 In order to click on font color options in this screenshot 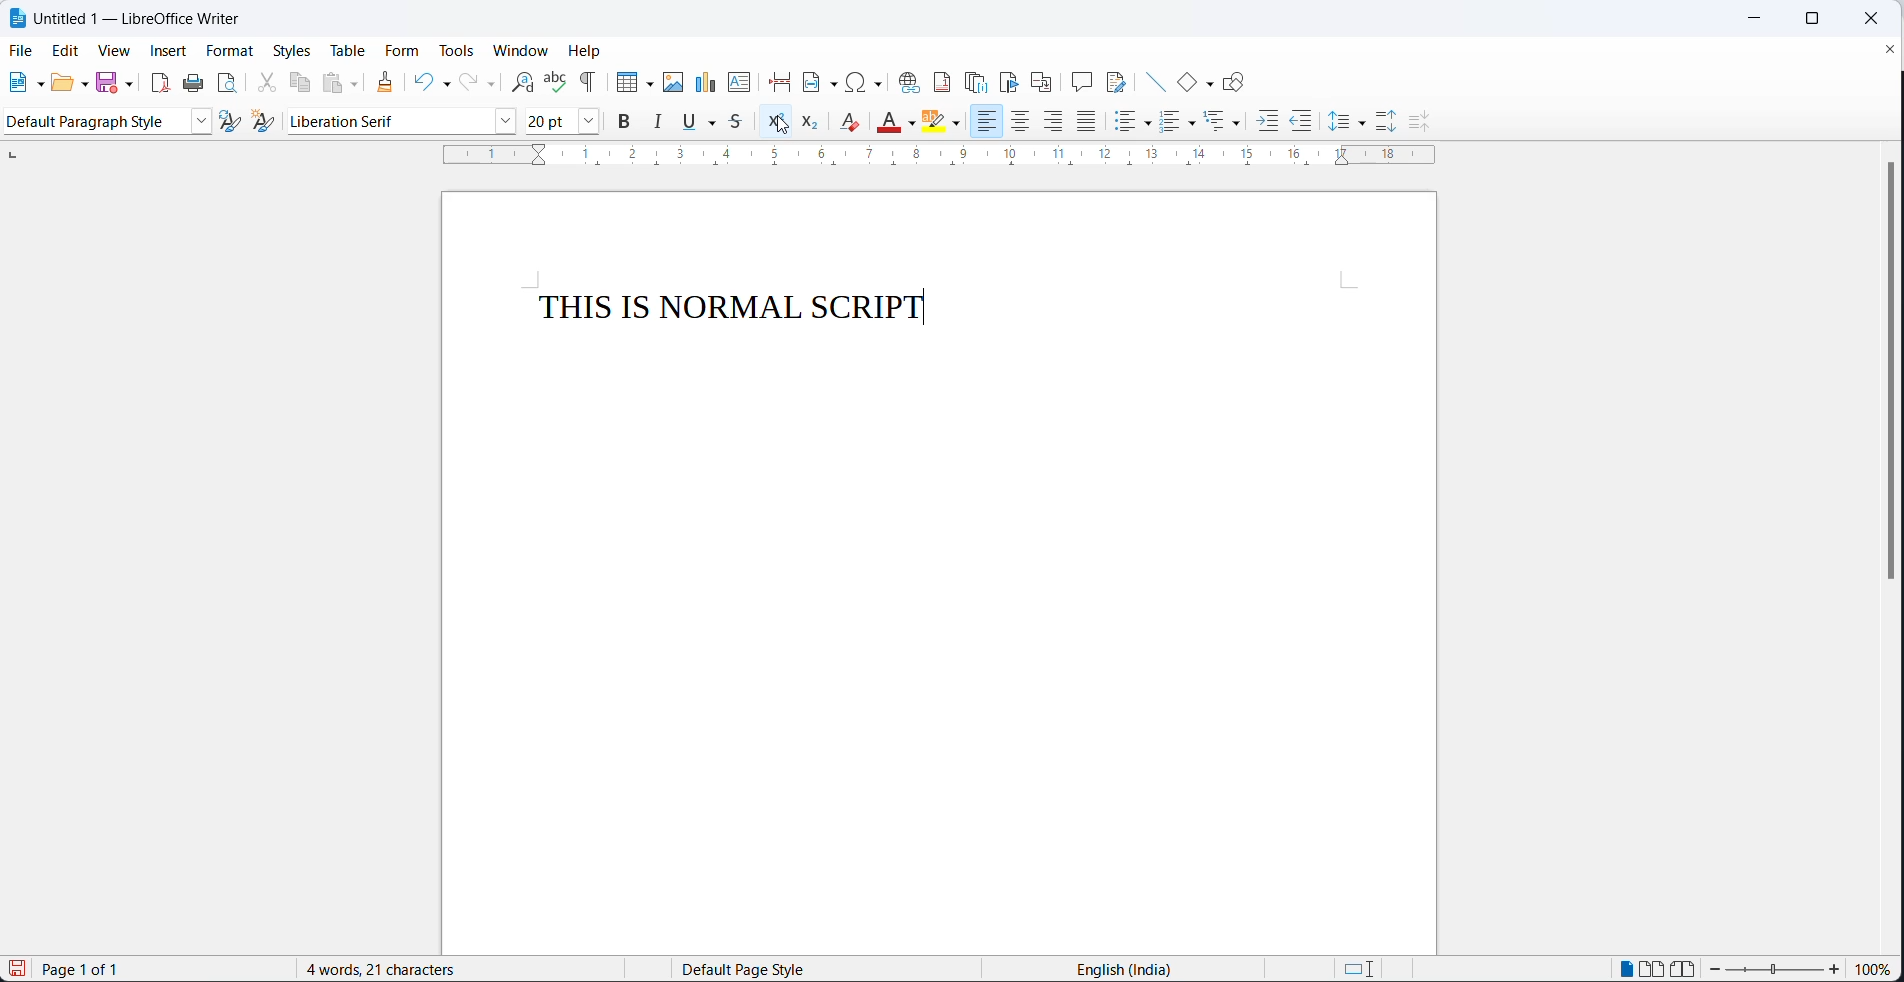, I will do `click(913, 124)`.